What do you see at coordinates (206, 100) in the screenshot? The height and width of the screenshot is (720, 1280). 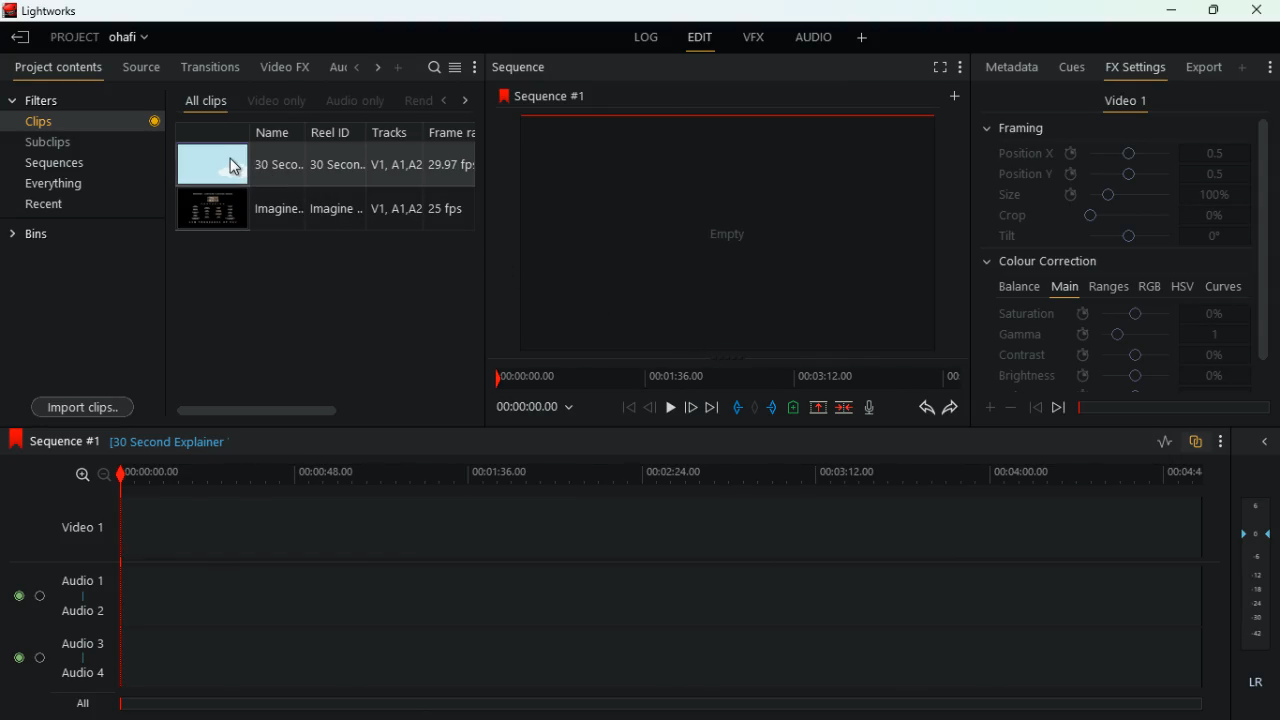 I see `all clips` at bounding box center [206, 100].